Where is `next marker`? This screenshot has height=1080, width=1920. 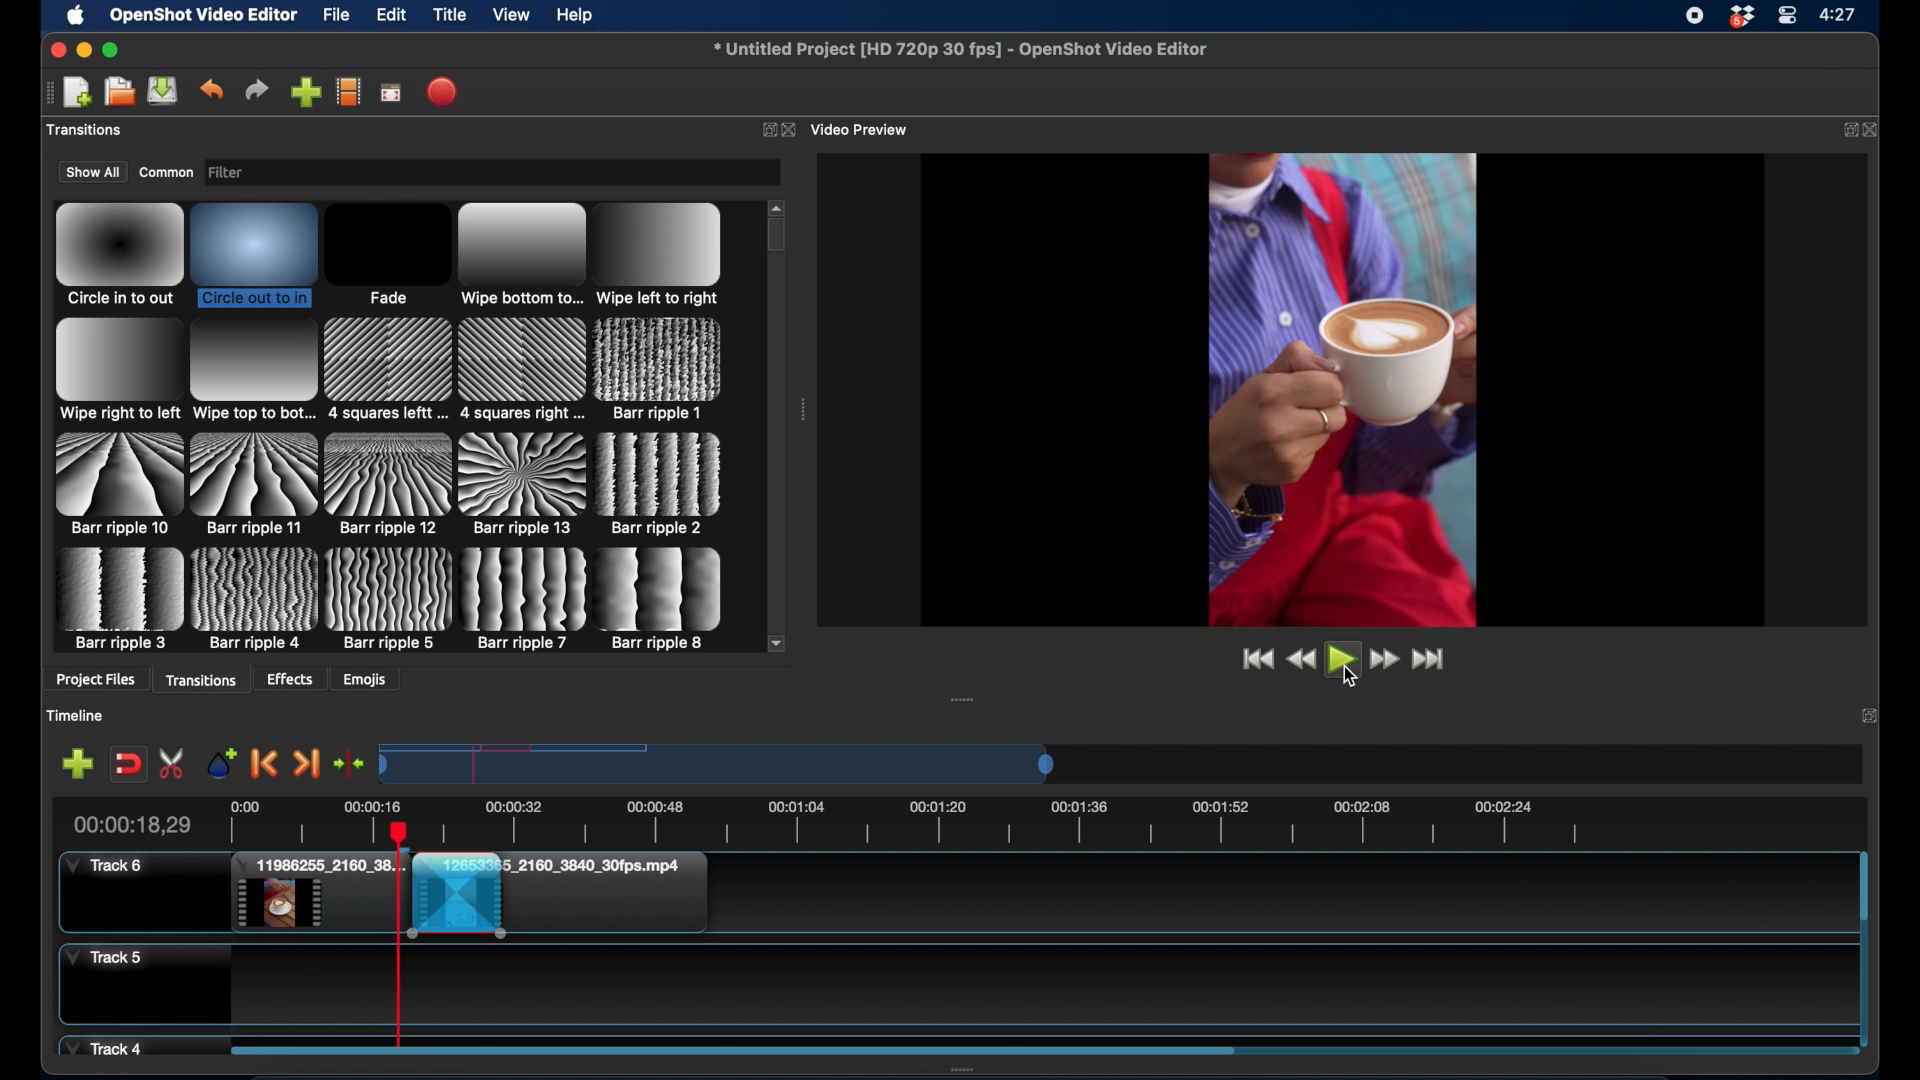
next marker is located at coordinates (306, 763).